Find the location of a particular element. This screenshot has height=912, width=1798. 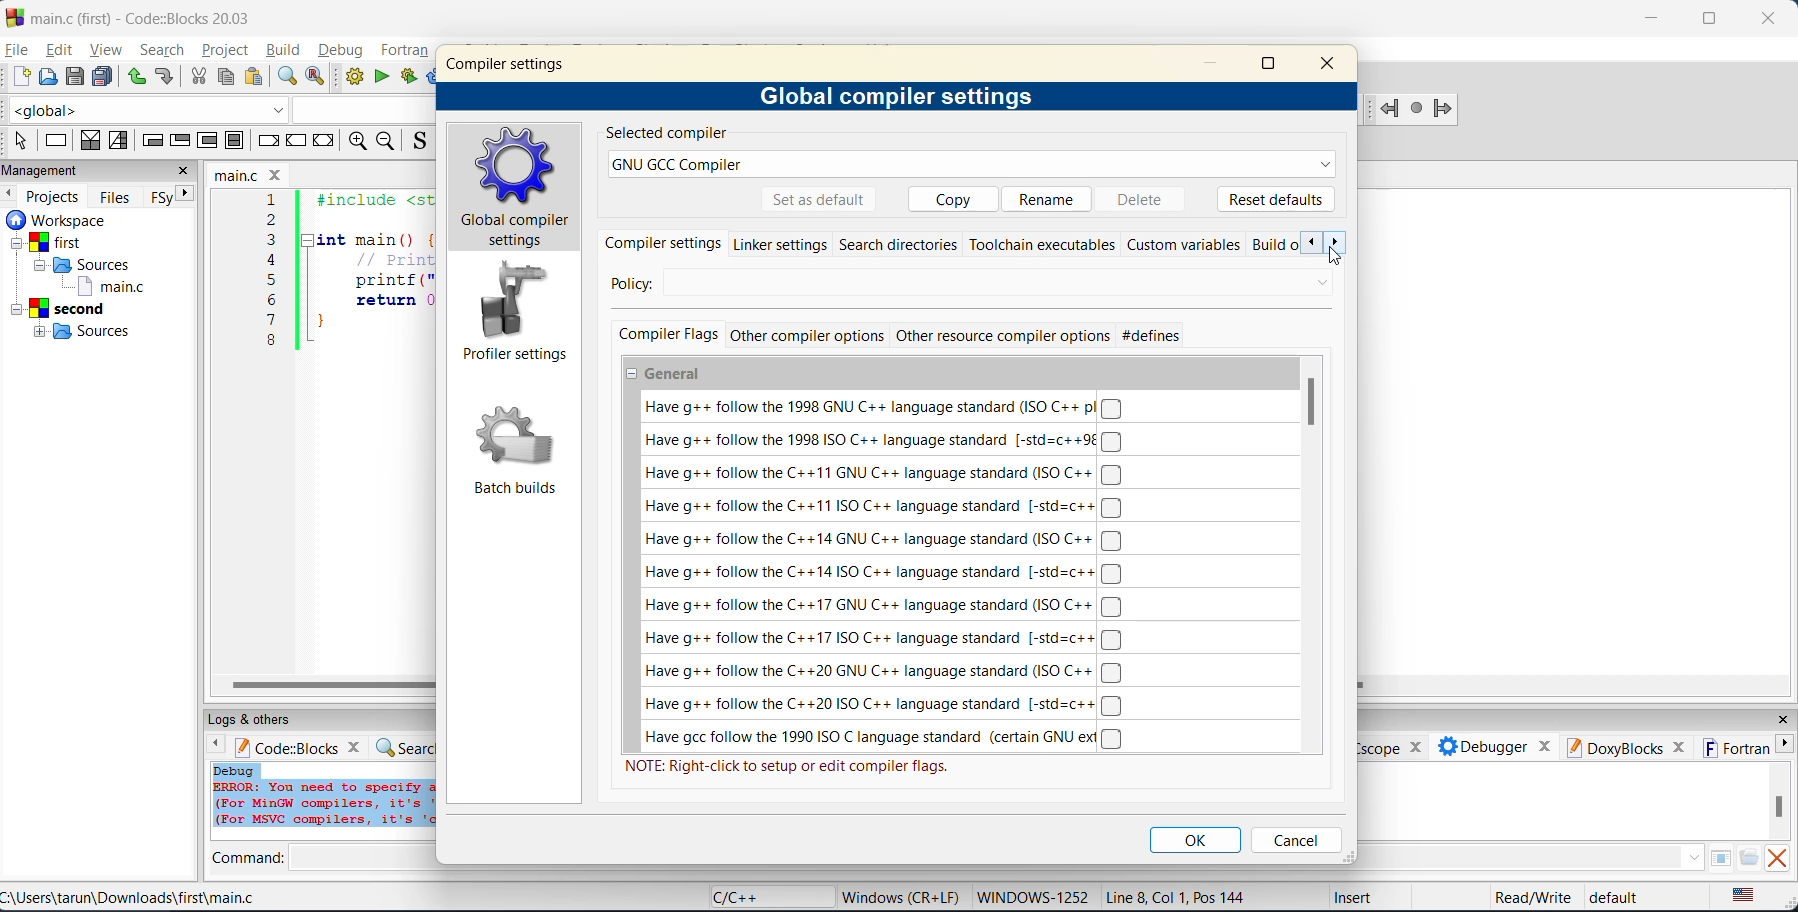

maximize is located at coordinates (1709, 20).